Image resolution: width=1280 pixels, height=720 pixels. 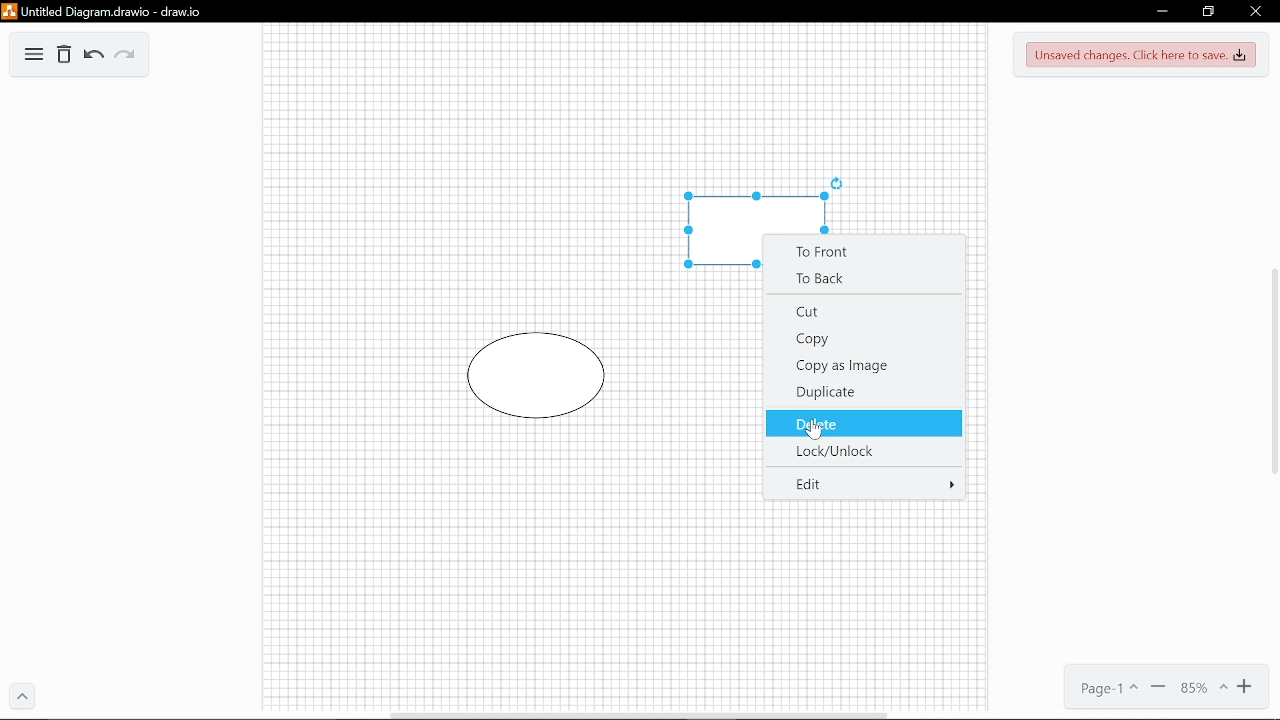 I want to click on Cut , so click(x=862, y=312).